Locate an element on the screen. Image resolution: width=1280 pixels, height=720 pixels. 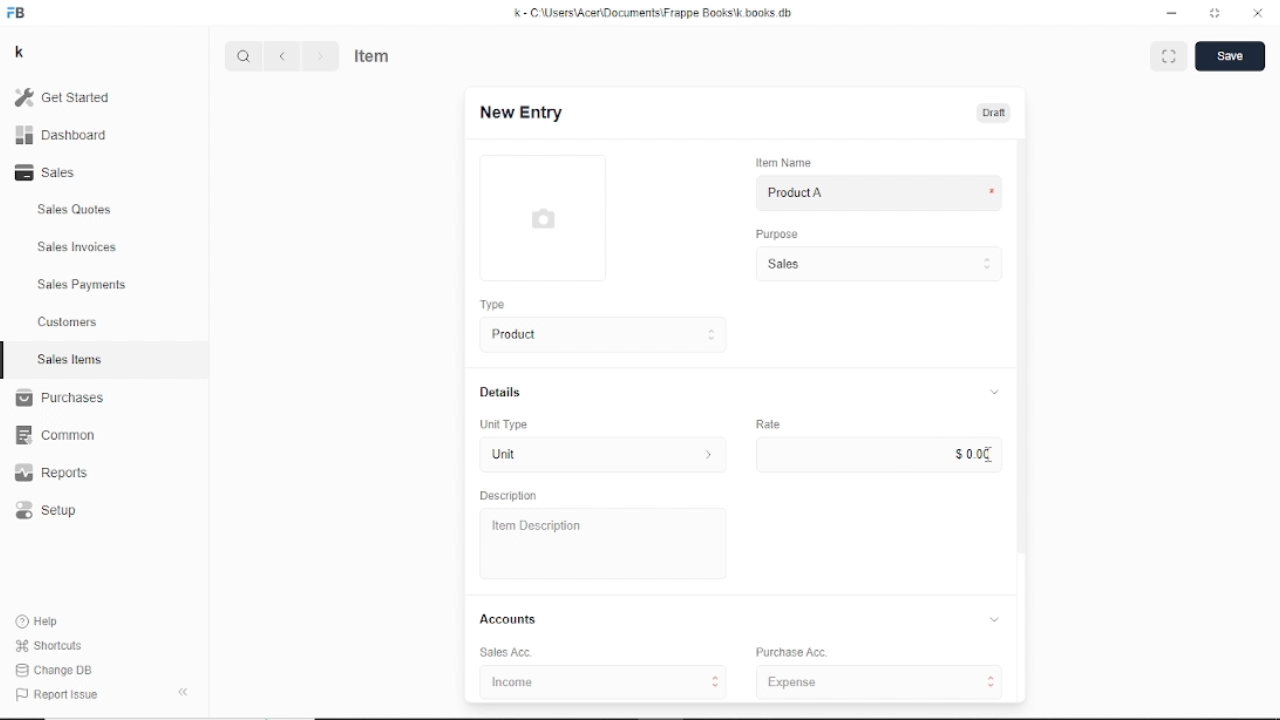
Sales Quotes is located at coordinates (76, 210).